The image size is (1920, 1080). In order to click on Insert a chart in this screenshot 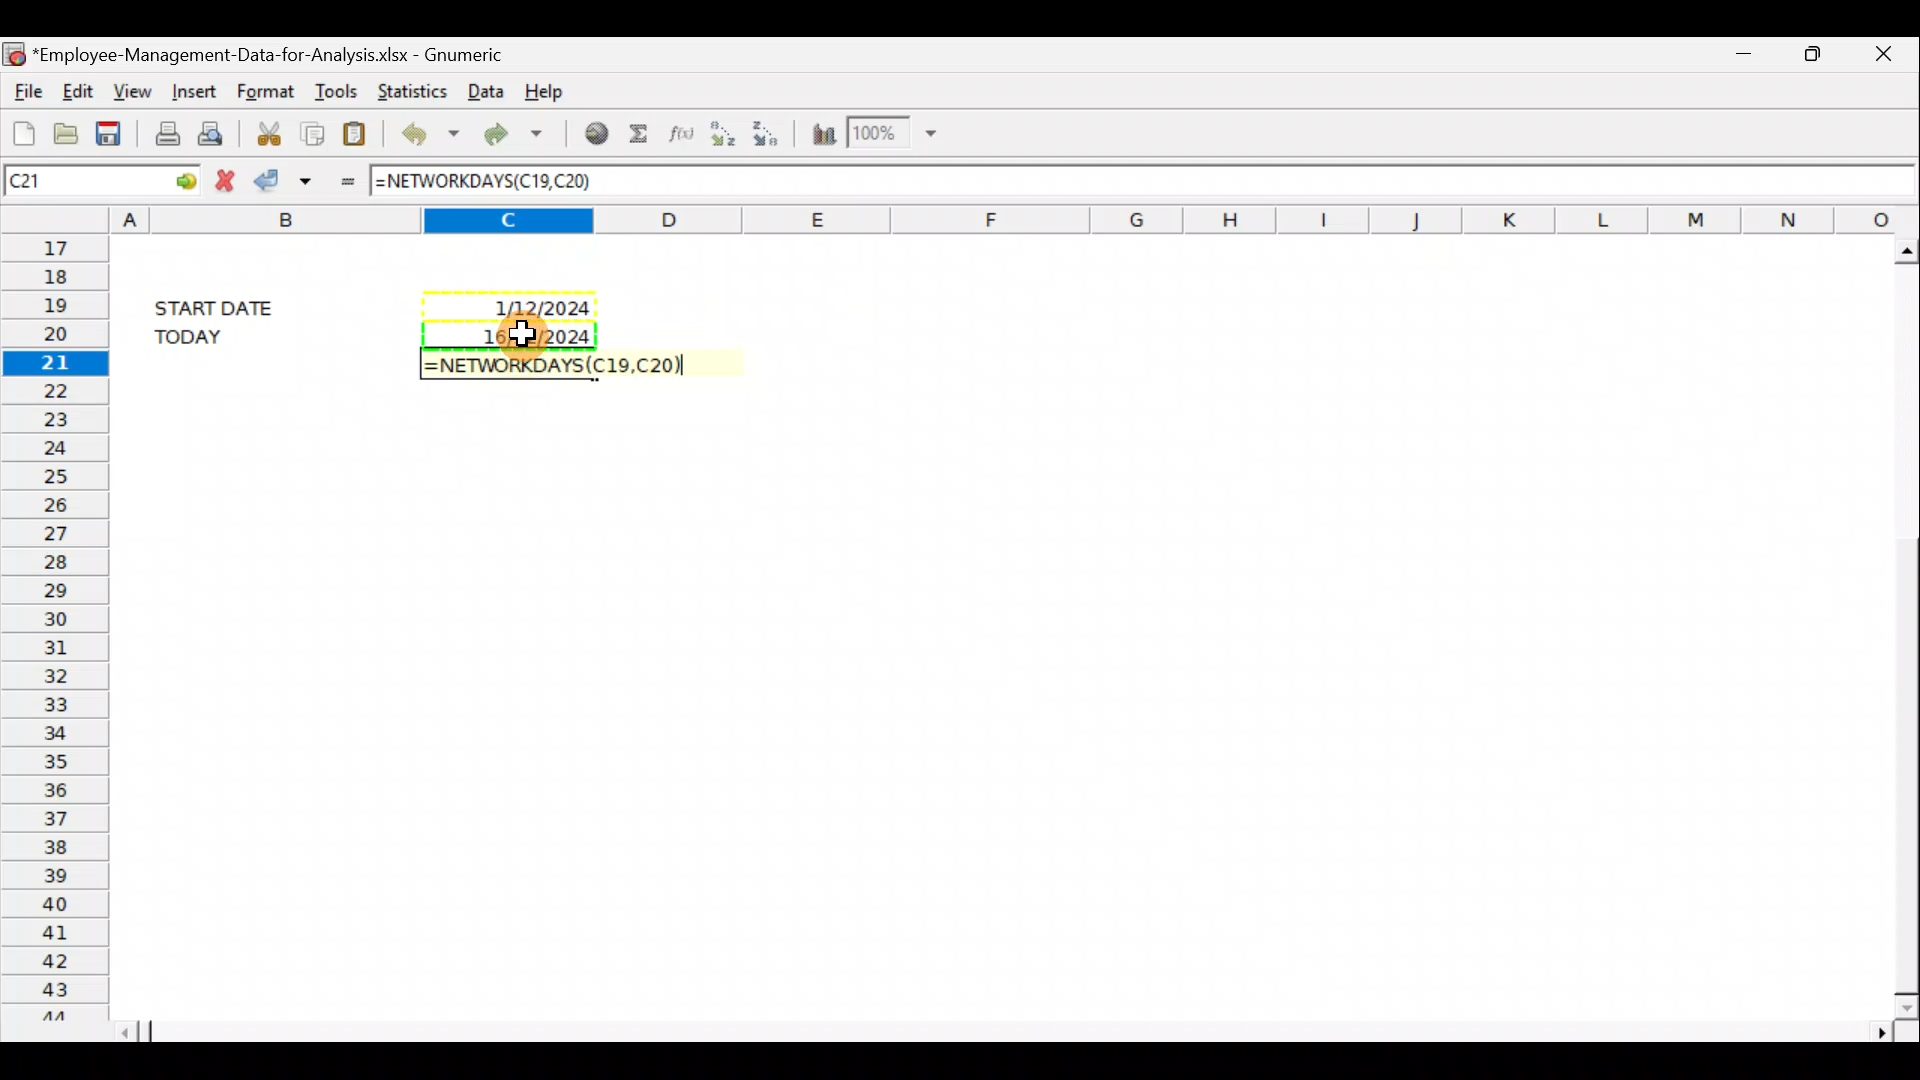, I will do `click(822, 130)`.